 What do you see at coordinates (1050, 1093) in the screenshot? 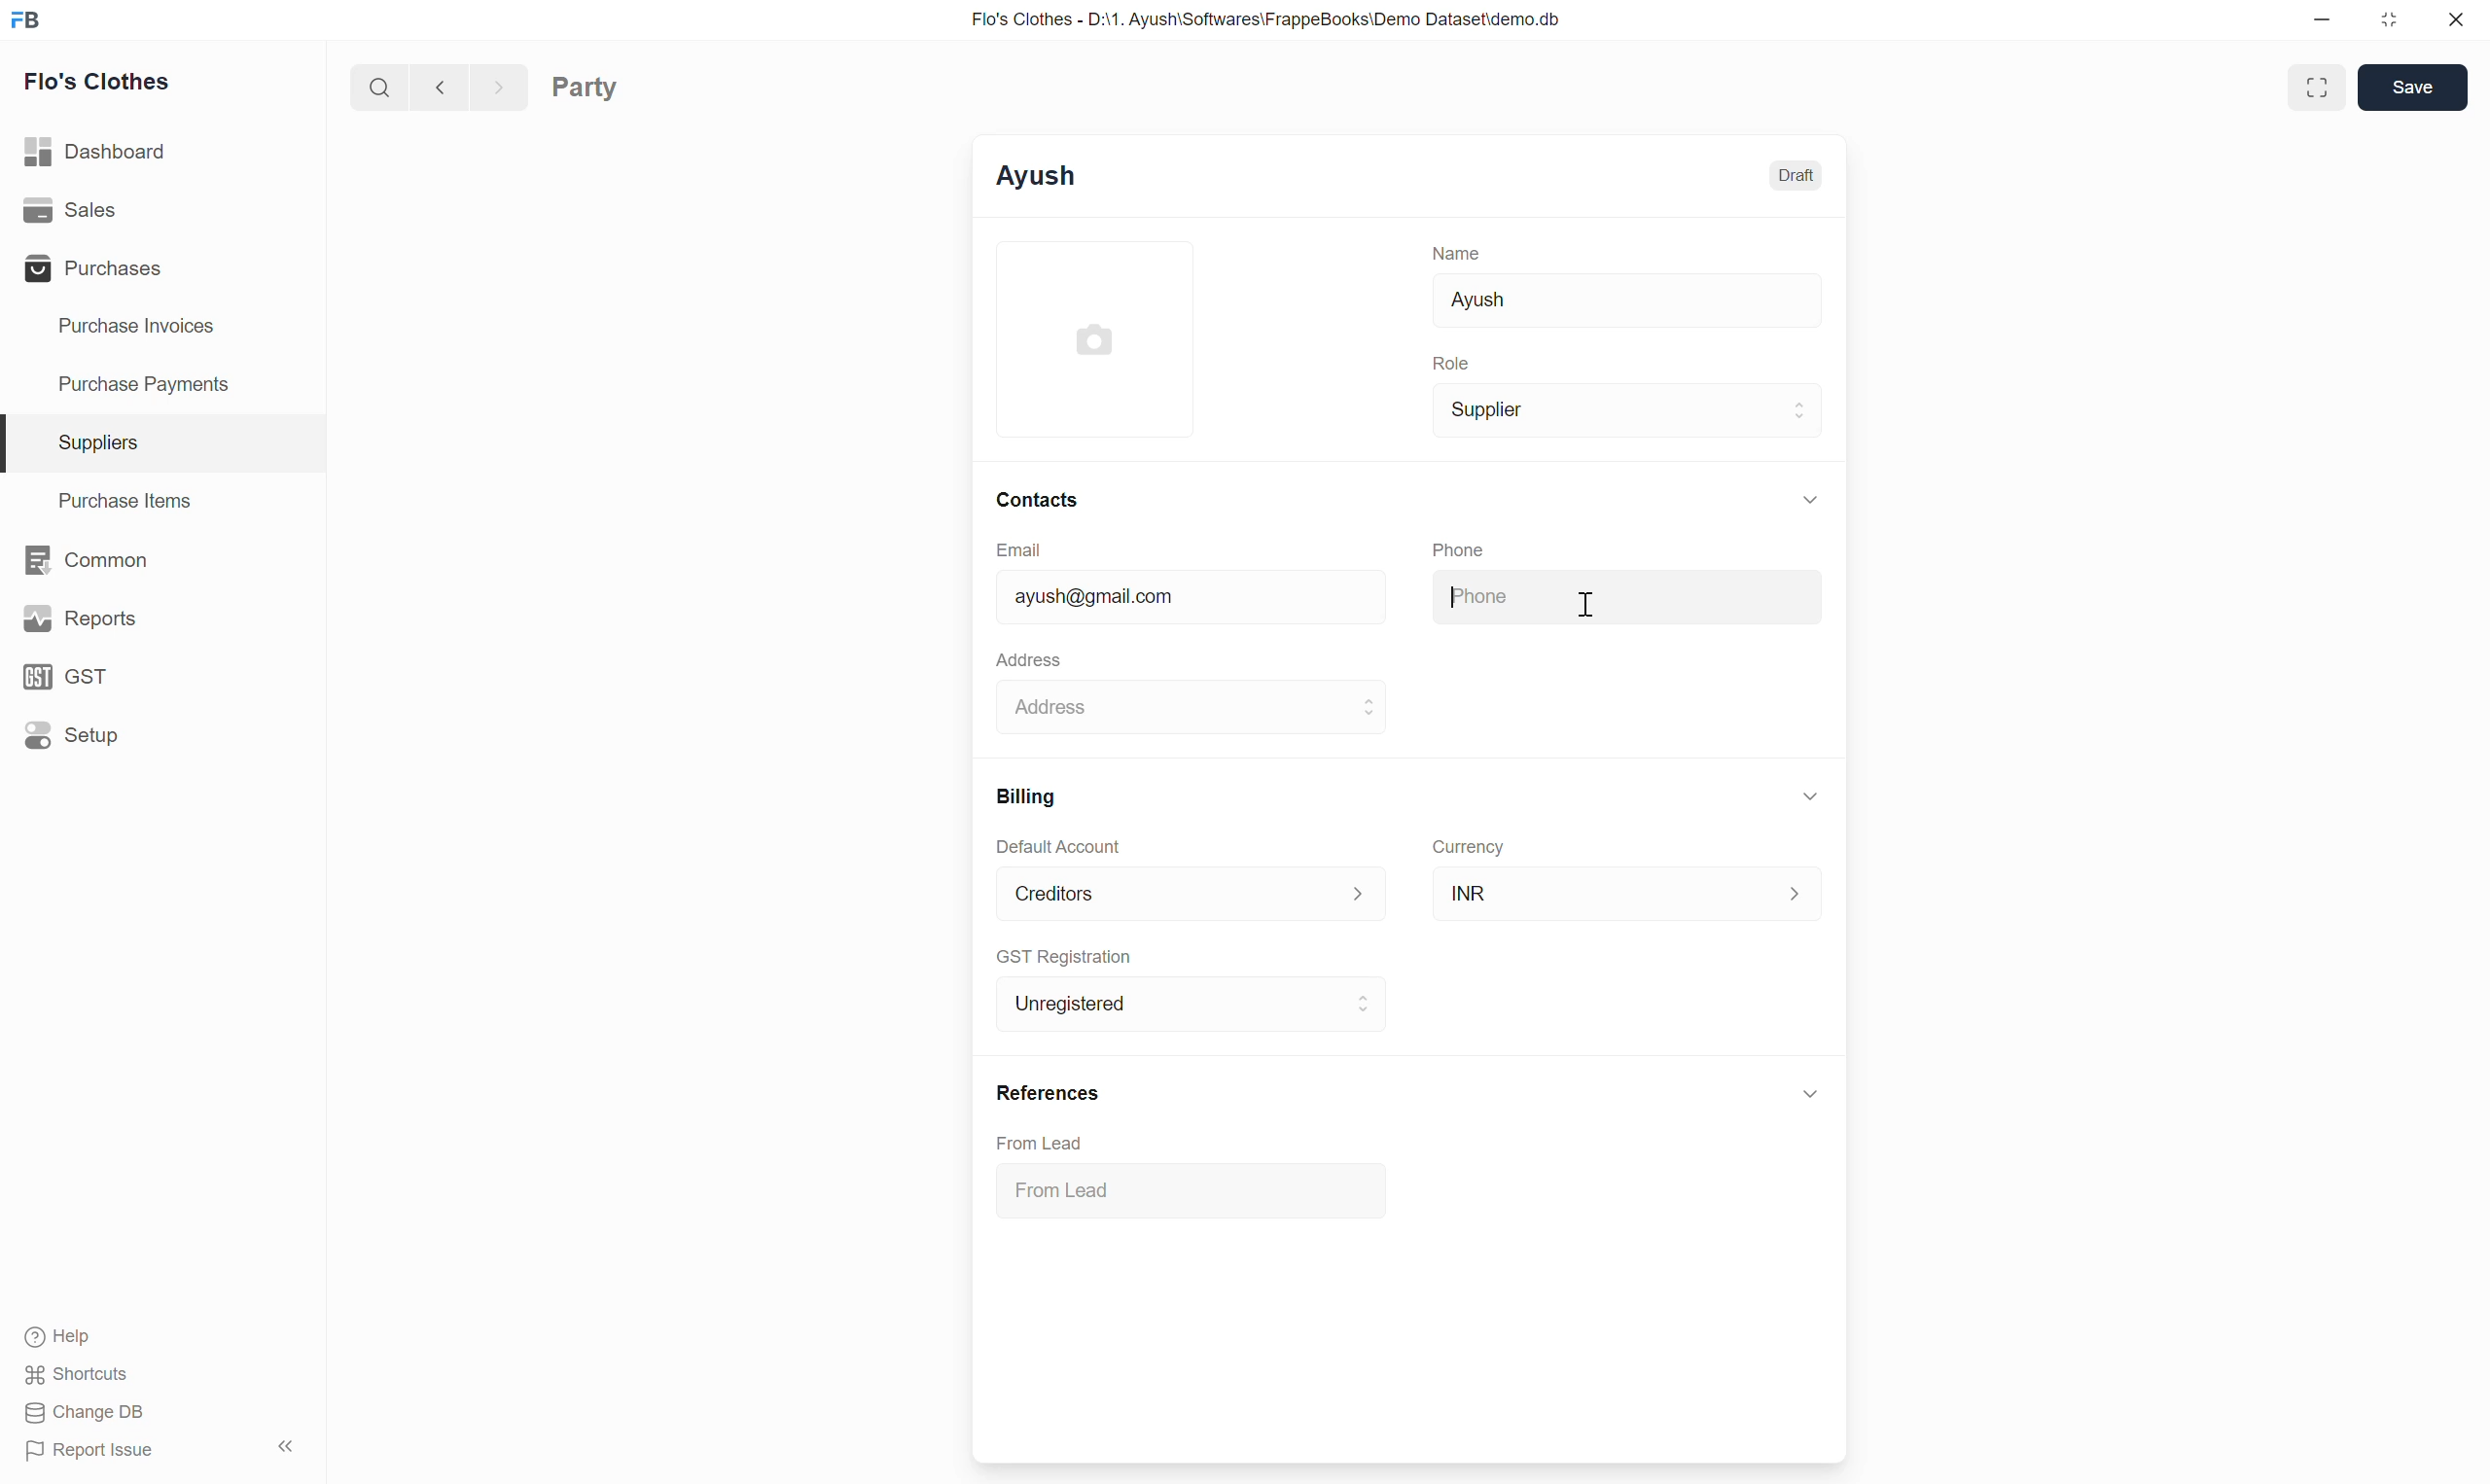
I see `References` at bounding box center [1050, 1093].